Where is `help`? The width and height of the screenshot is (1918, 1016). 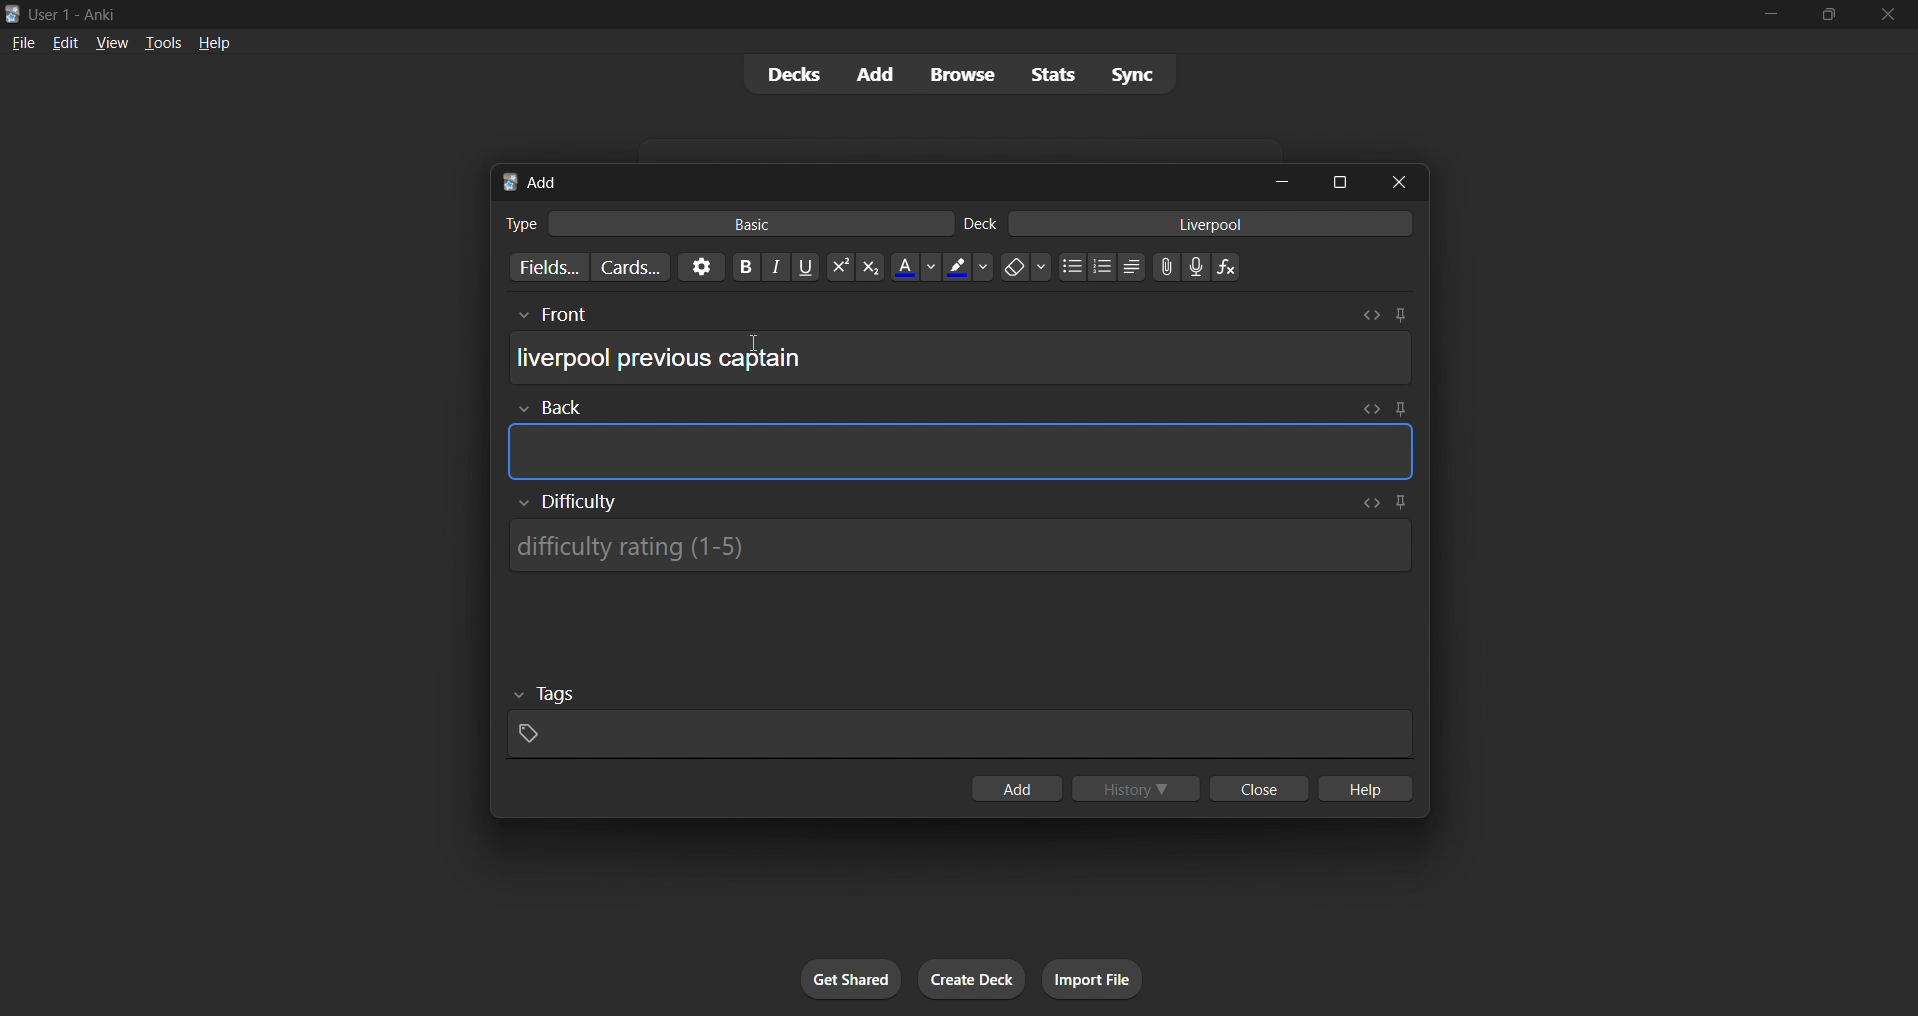 help is located at coordinates (217, 41).